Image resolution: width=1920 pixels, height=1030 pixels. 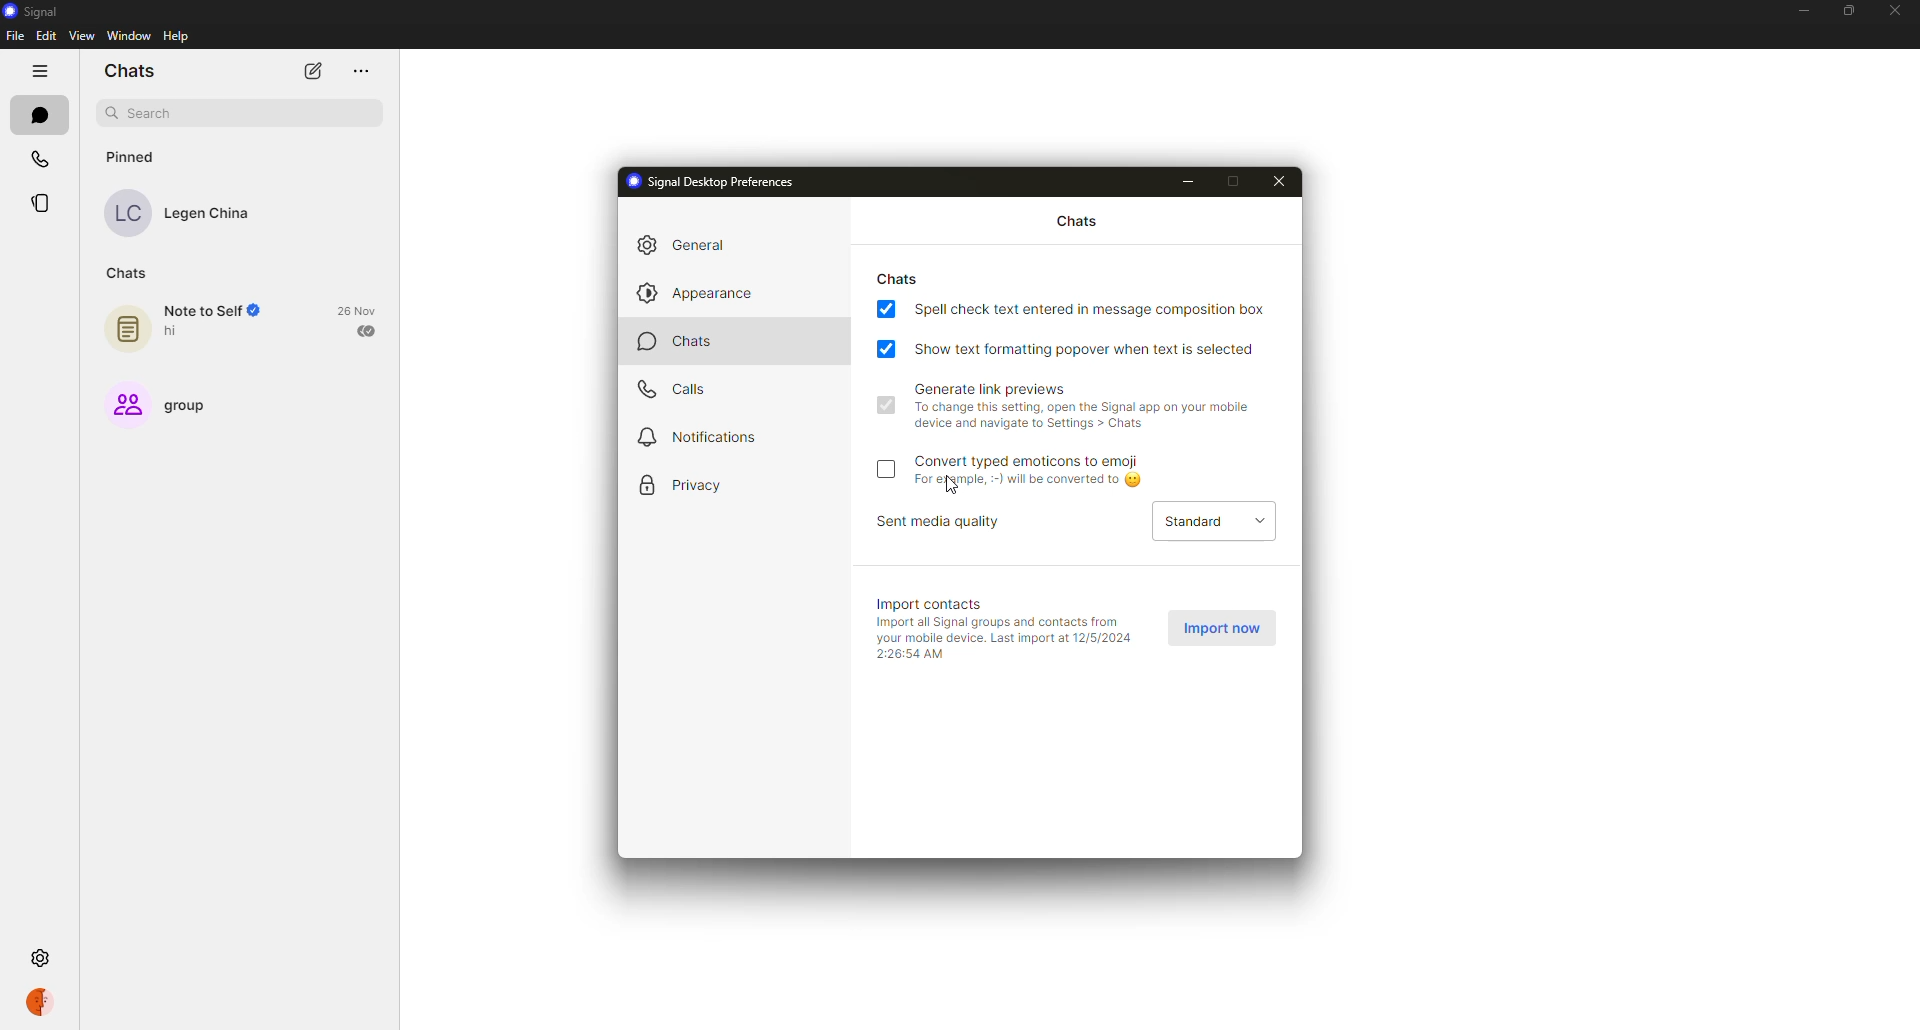 What do you see at coordinates (129, 71) in the screenshot?
I see `chats` at bounding box center [129, 71].